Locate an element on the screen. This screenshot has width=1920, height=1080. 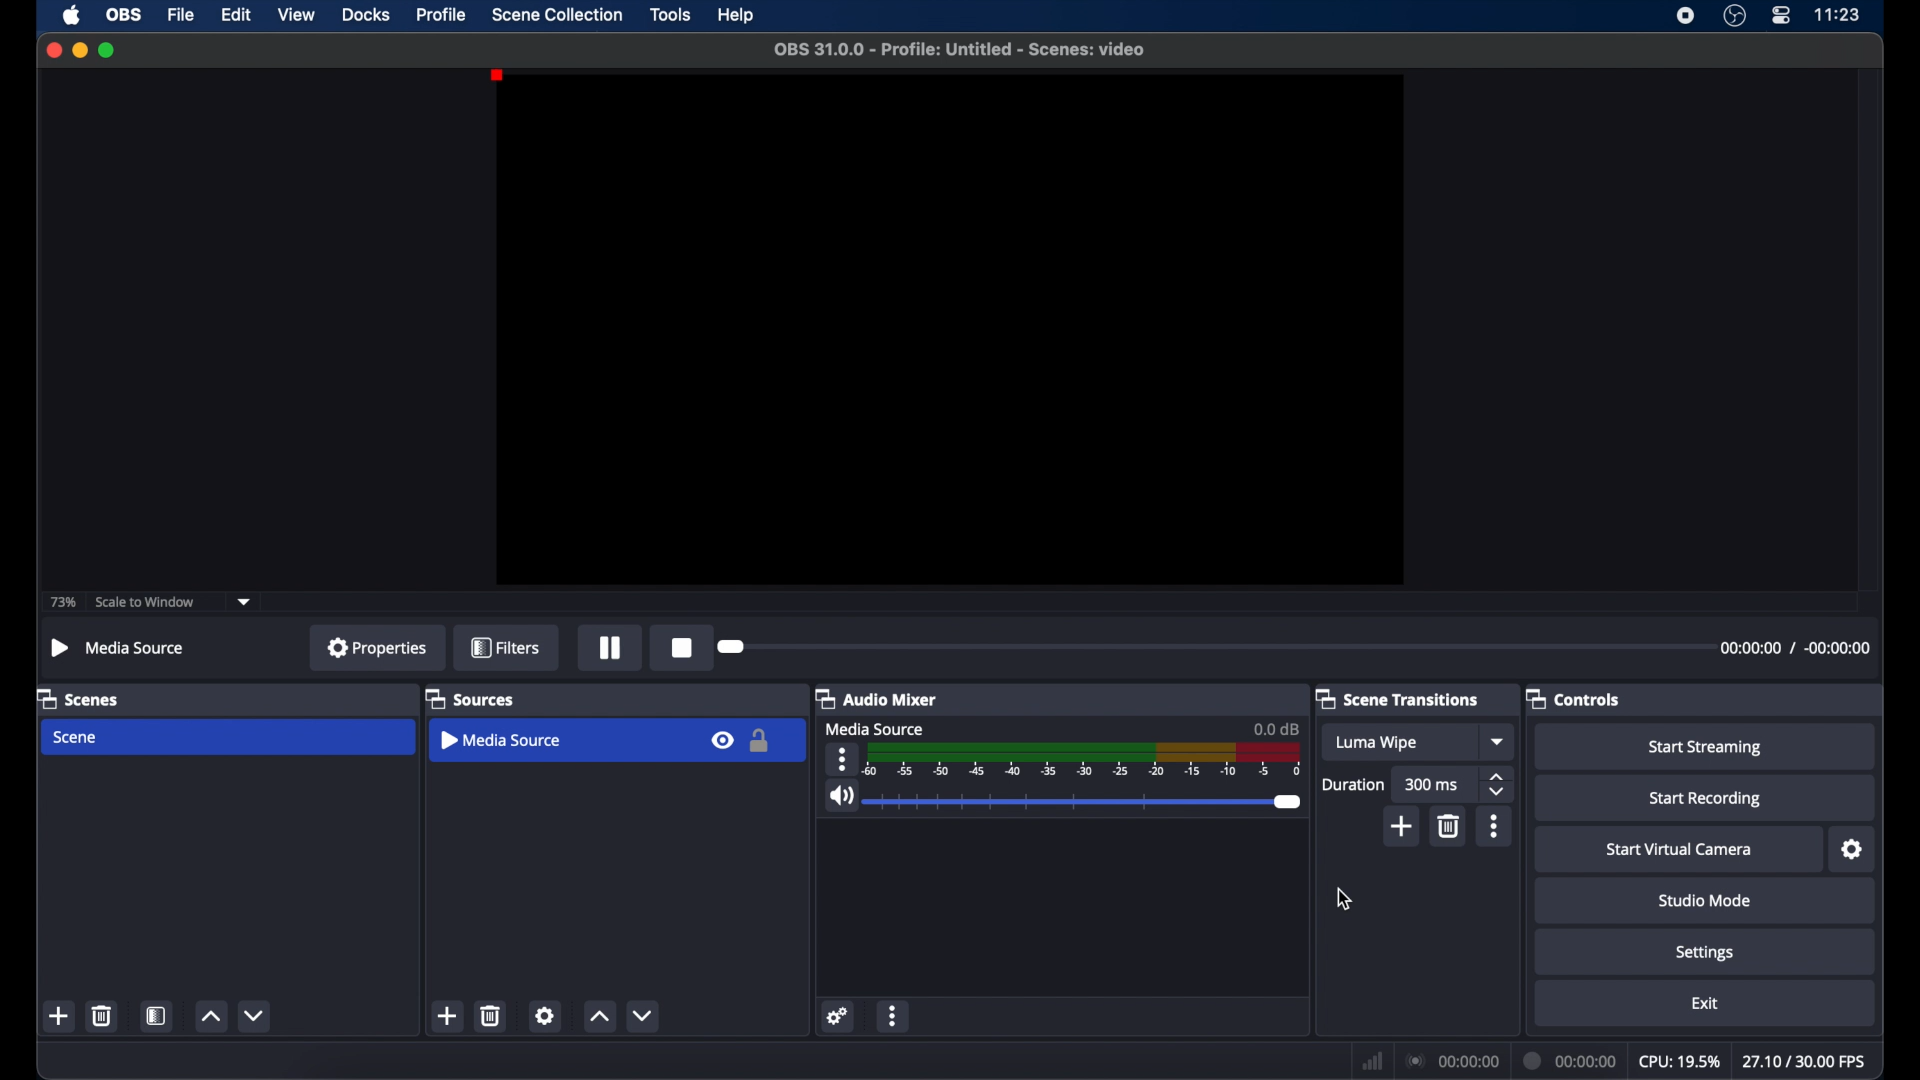
duration is located at coordinates (1572, 1061).